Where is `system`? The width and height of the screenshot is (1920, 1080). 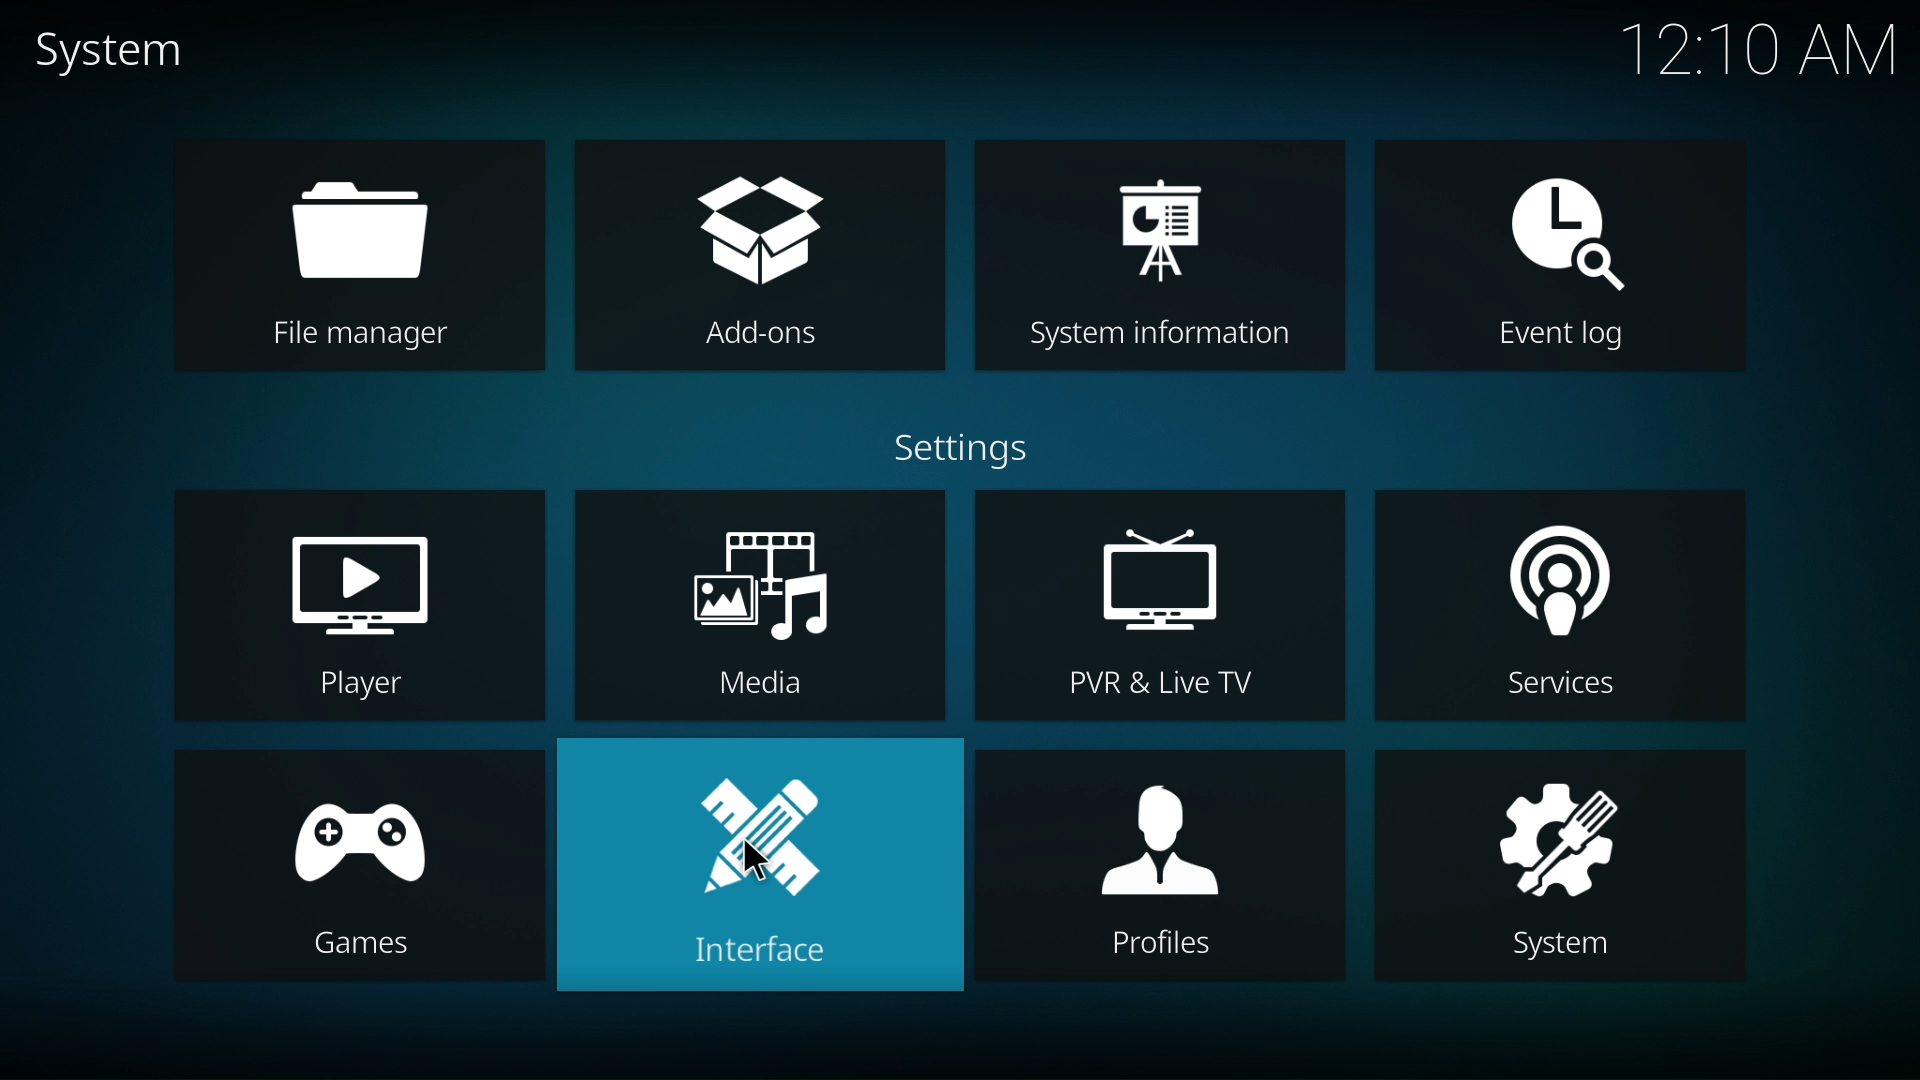 system is located at coordinates (126, 59).